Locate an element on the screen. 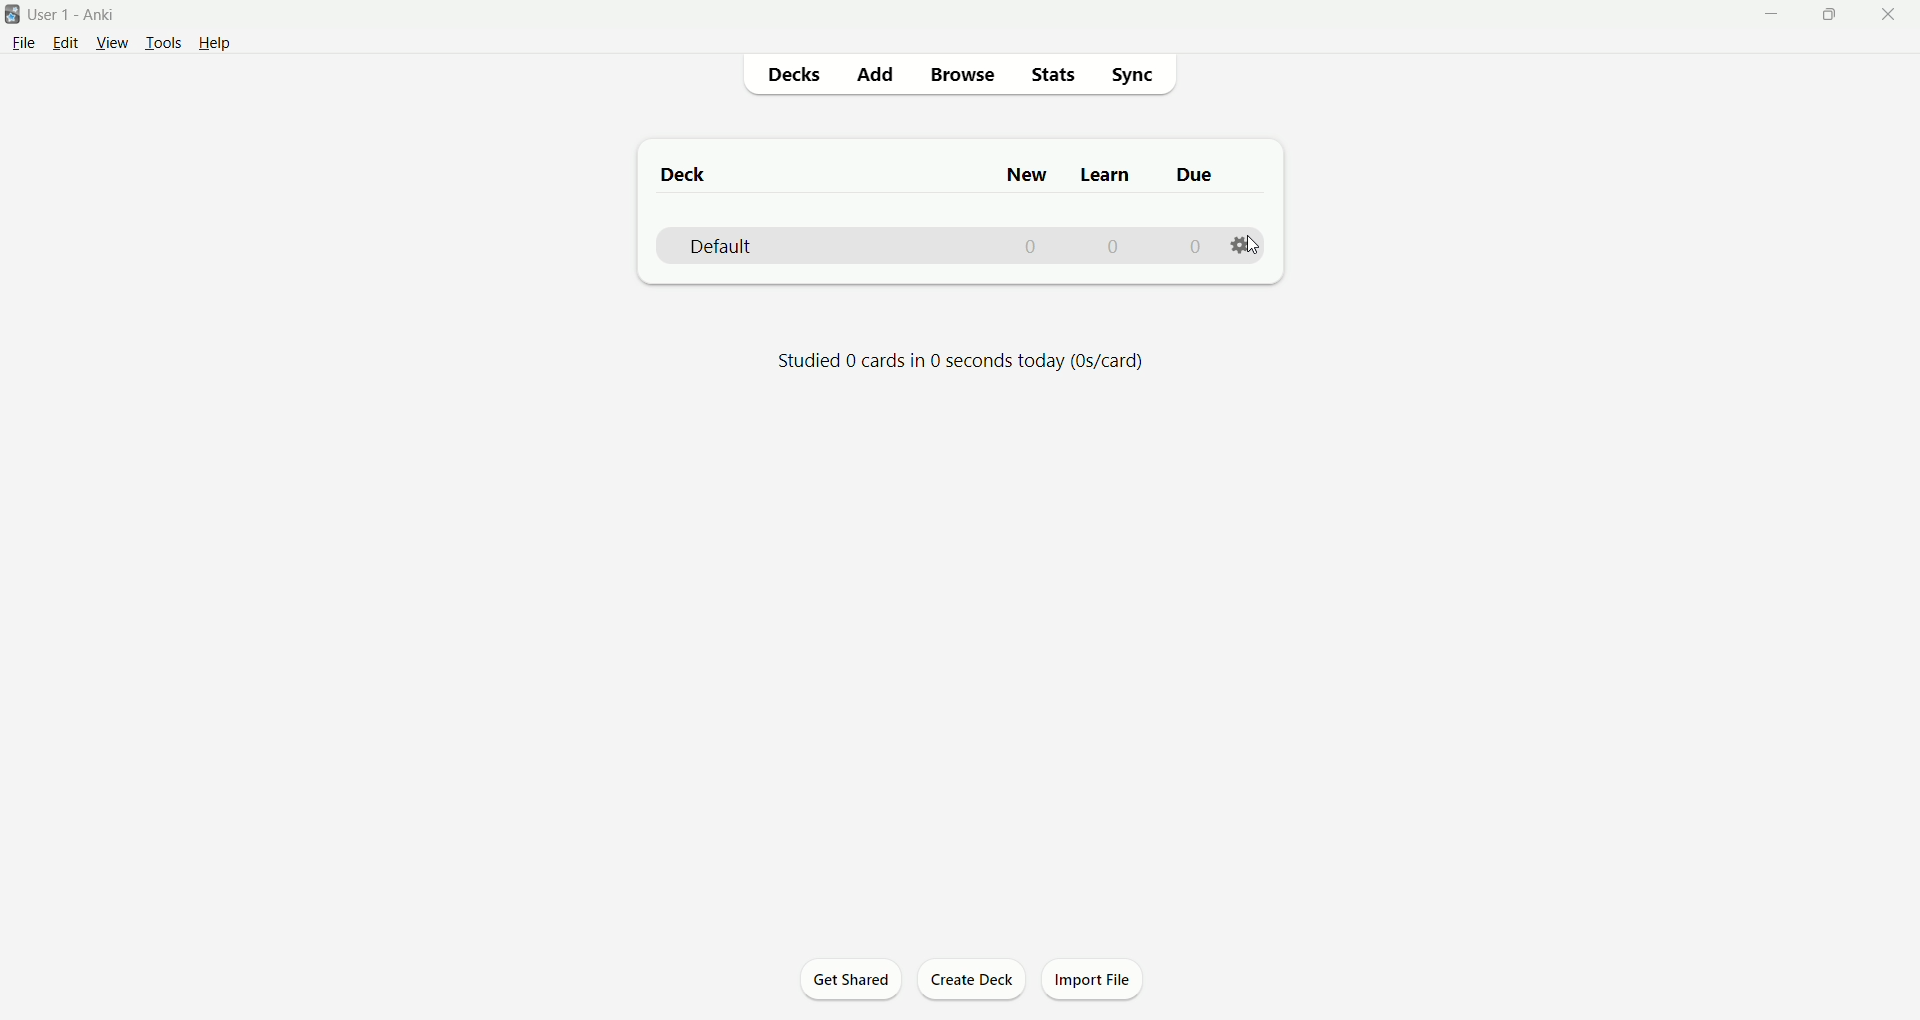 The image size is (1920, 1020). close is located at coordinates (1889, 17).